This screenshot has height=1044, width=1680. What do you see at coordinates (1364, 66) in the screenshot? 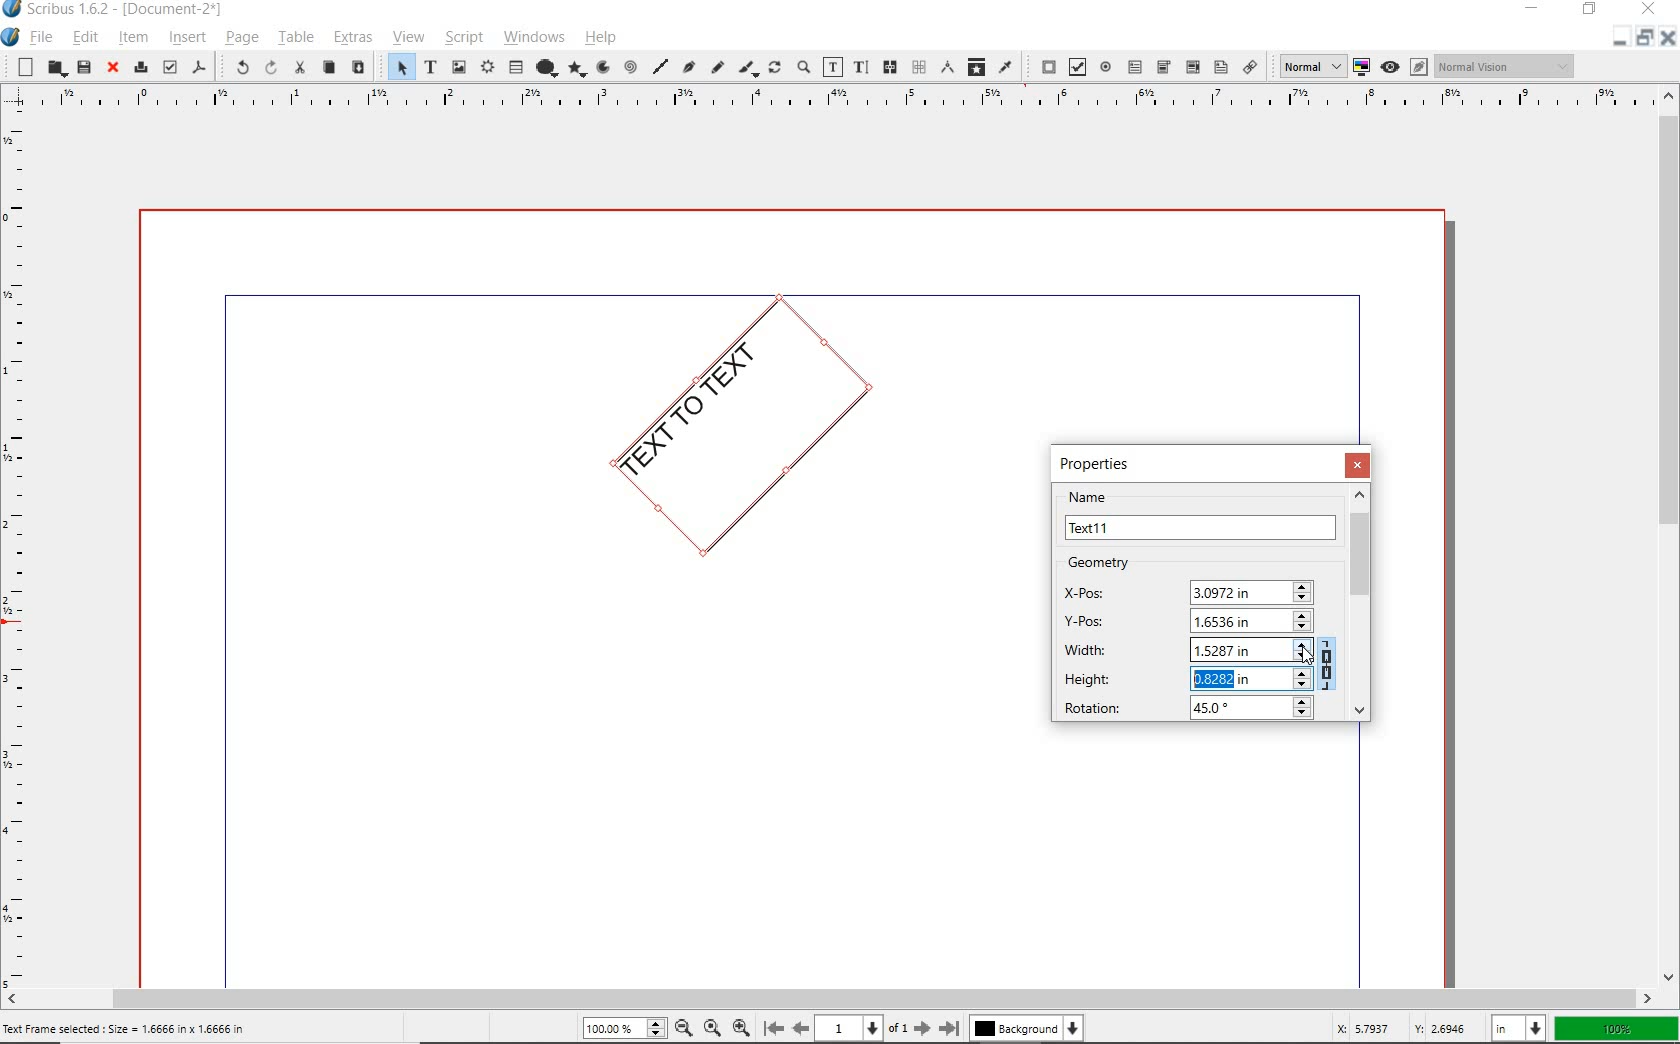
I see `toggle color` at bounding box center [1364, 66].